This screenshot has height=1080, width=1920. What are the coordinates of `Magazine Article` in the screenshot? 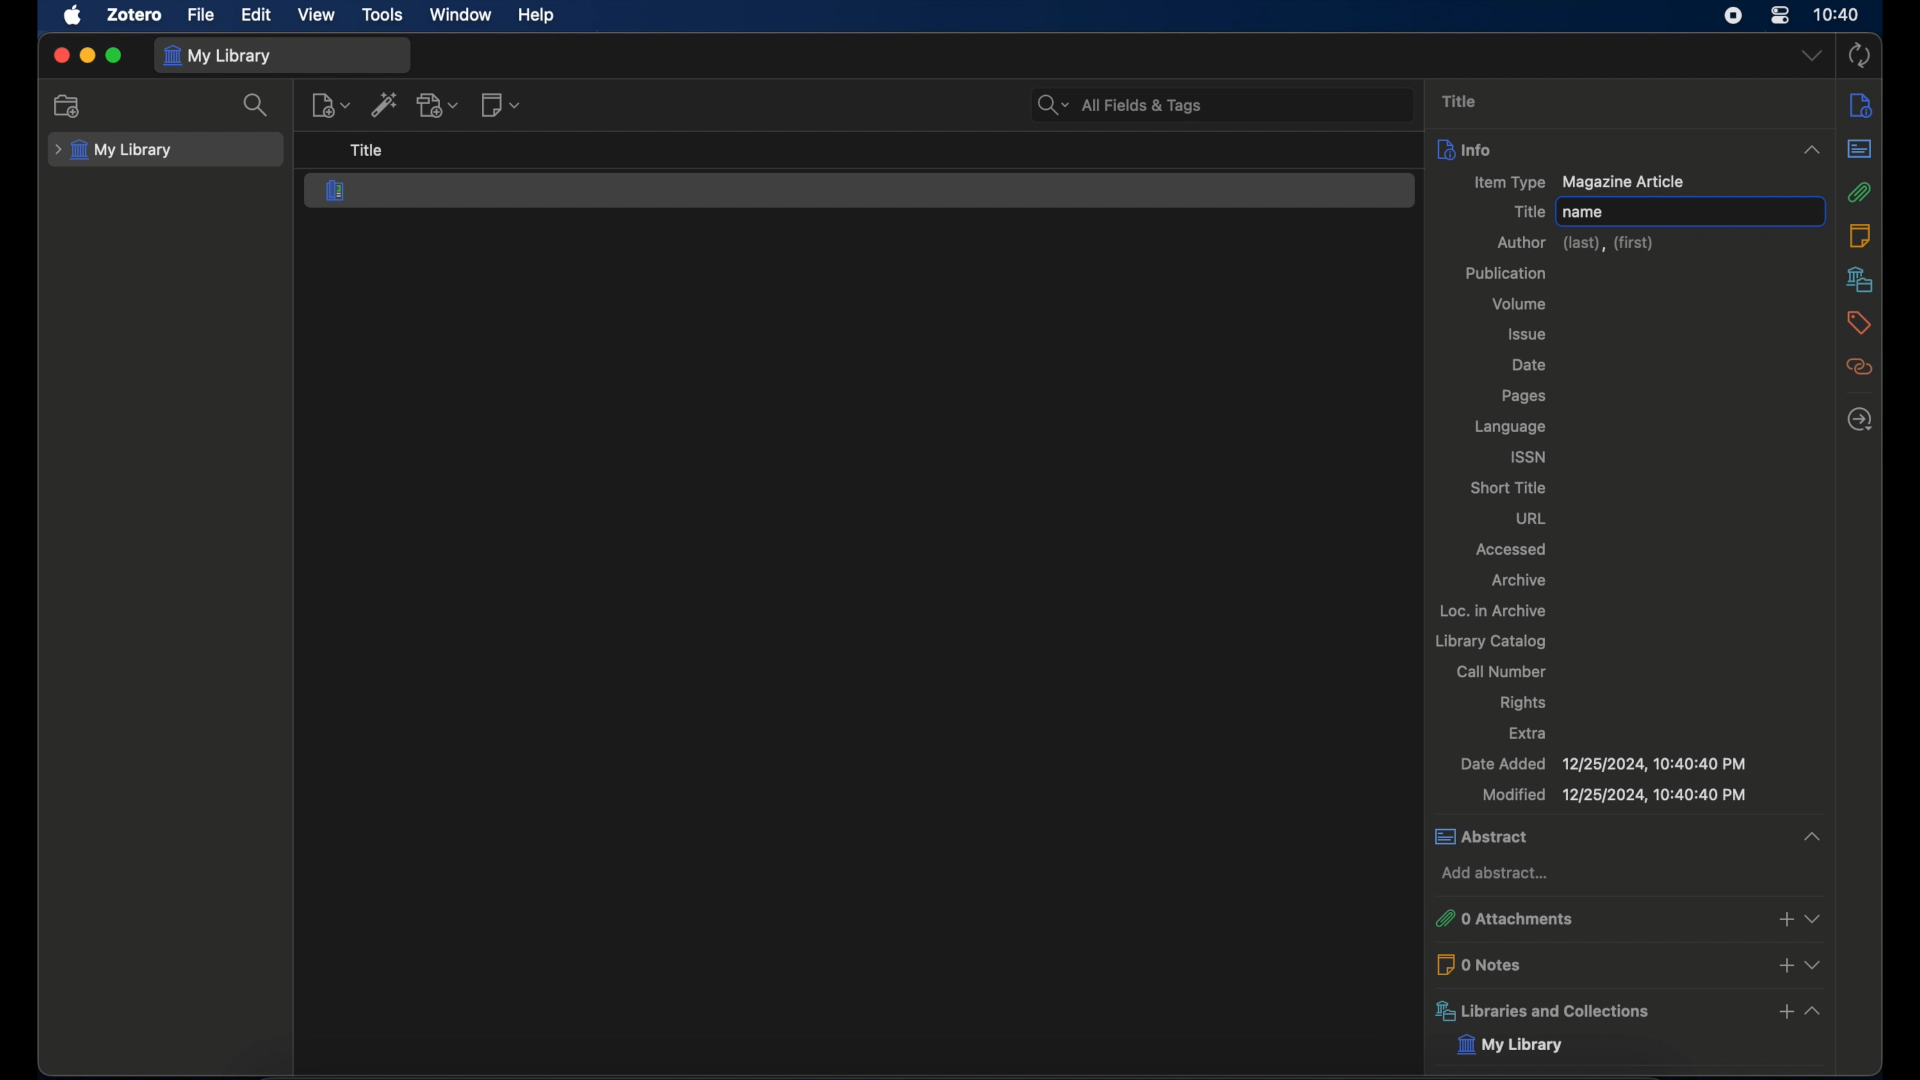 It's located at (1624, 182).